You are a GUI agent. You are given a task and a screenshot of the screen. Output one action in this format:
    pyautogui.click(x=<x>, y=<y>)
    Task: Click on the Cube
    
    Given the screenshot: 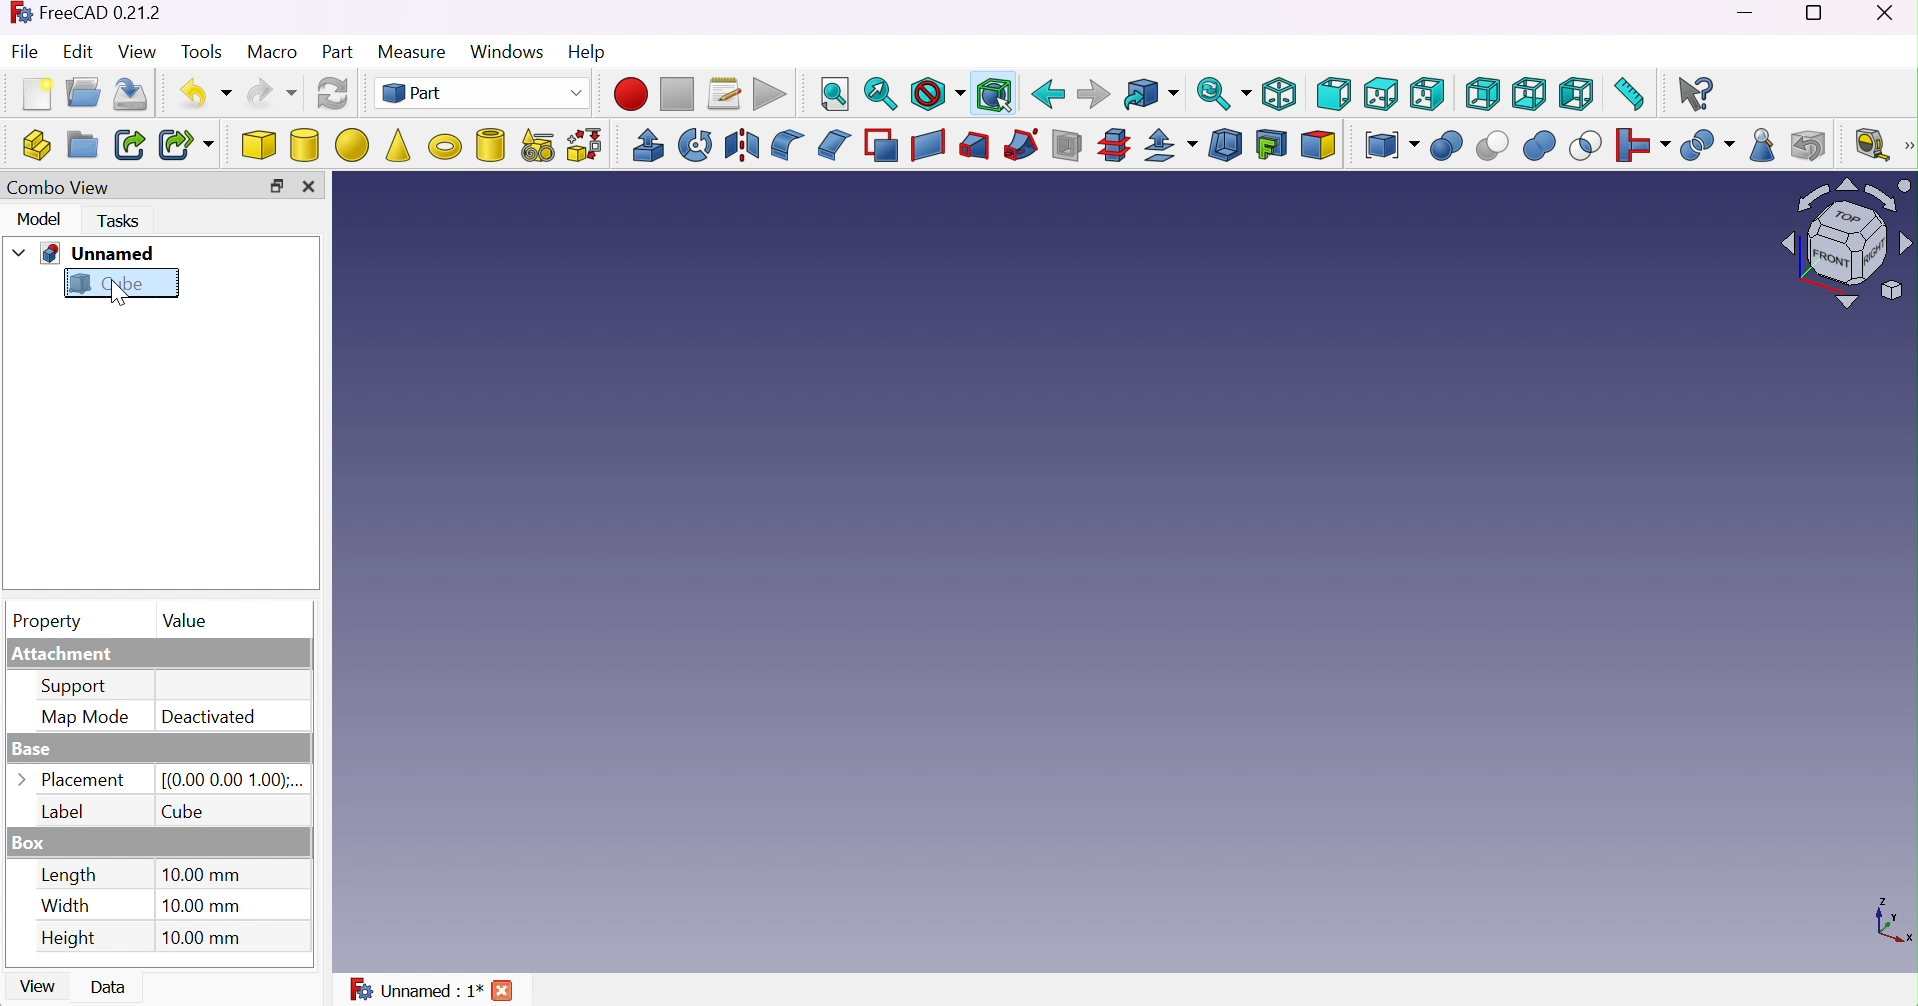 What is the action you would take?
    pyautogui.click(x=260, y=145)
    